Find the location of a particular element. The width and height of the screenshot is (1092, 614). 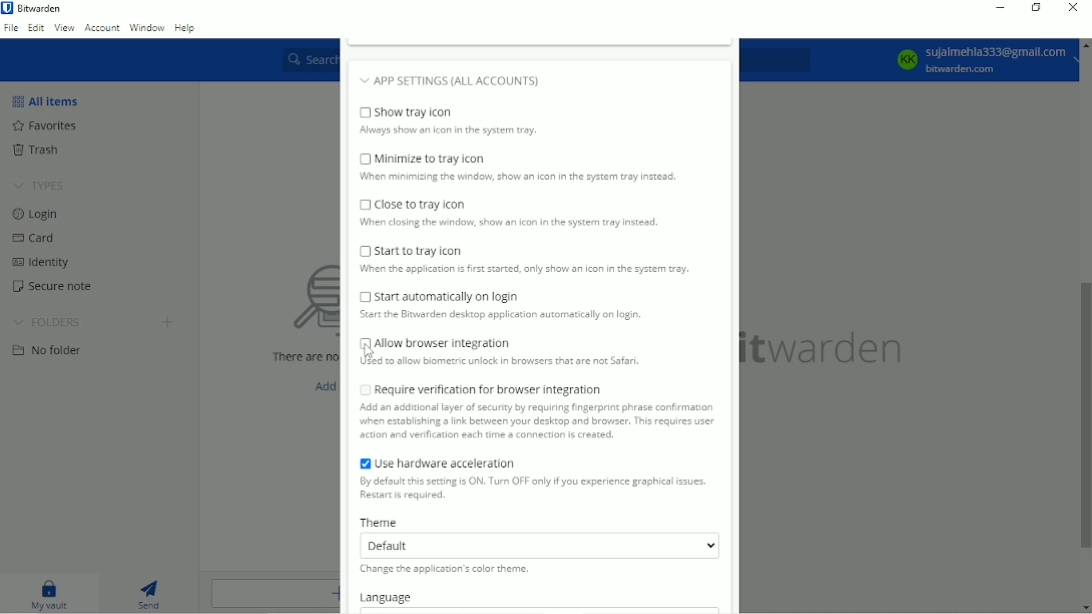

Types is located at coordinates (41, 184).